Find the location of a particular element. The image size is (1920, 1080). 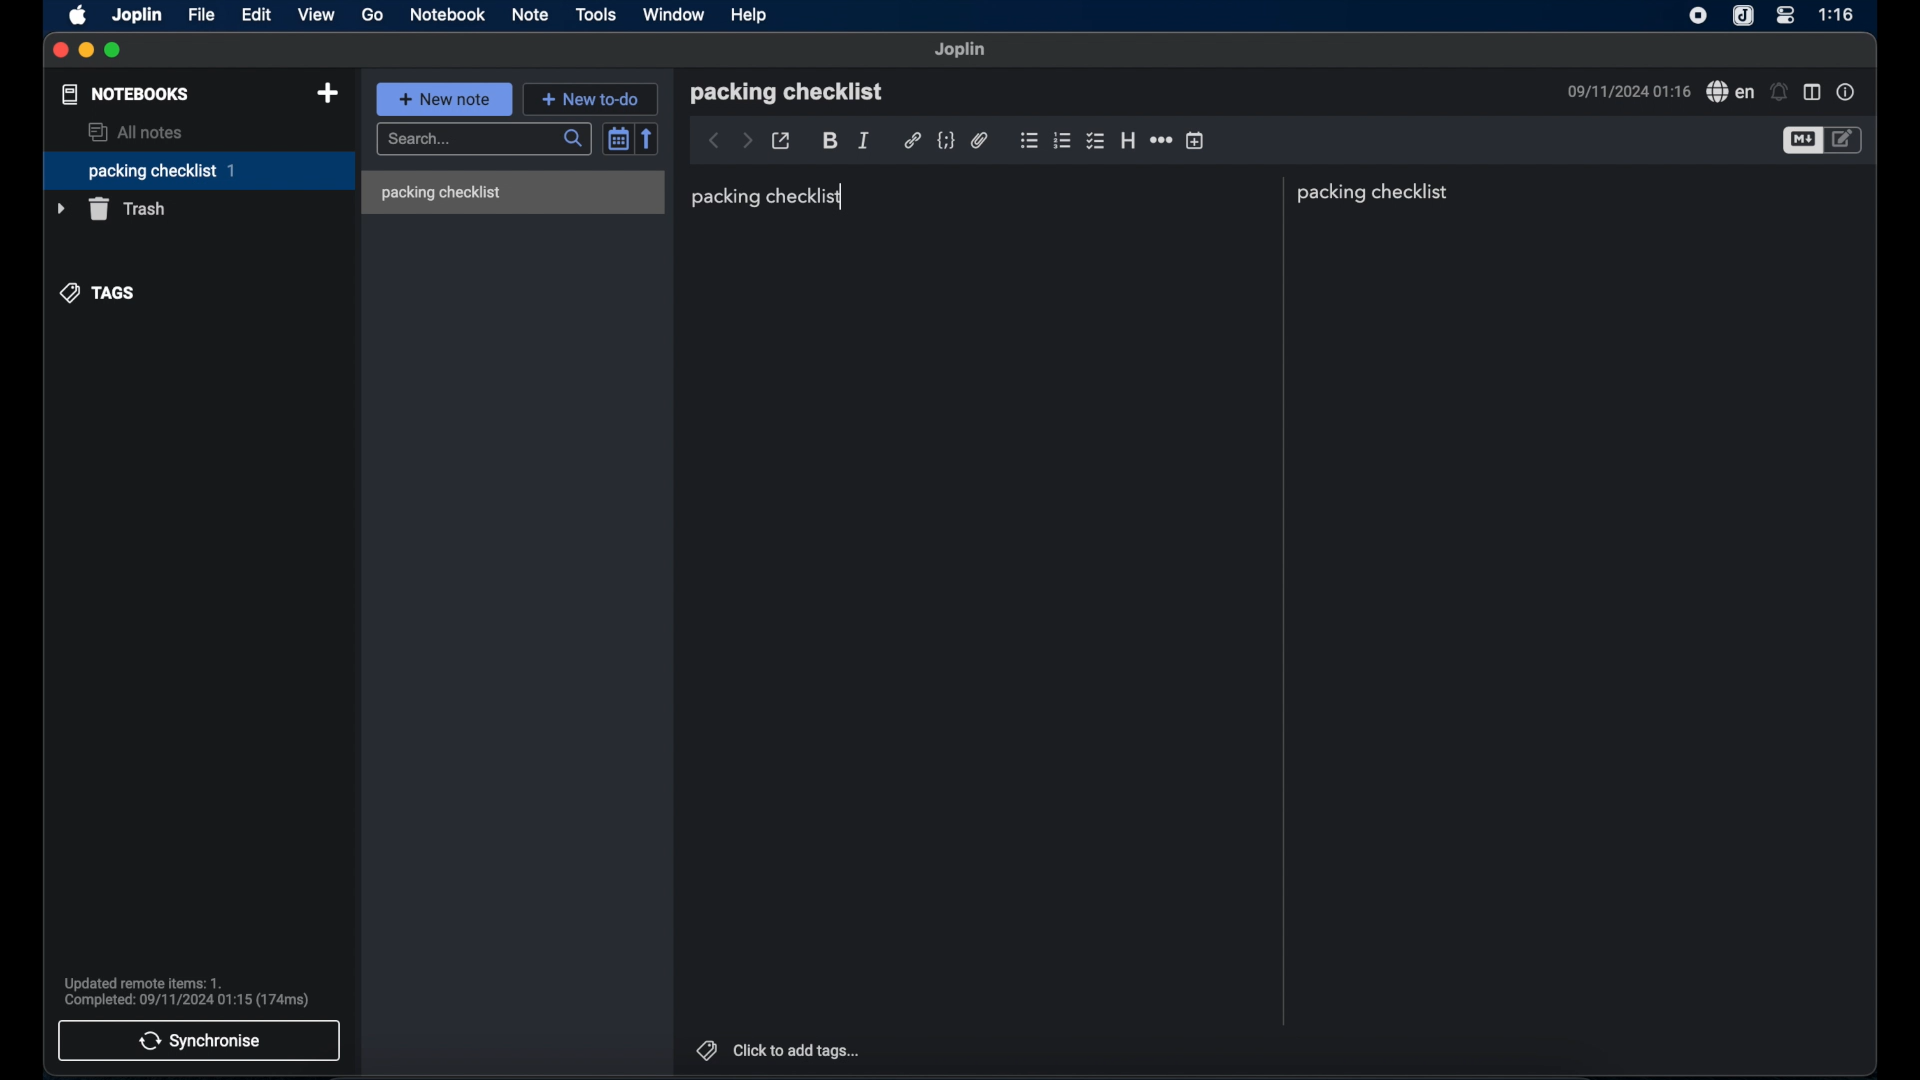

toggle sort order field is located at coordinates (617, 138).